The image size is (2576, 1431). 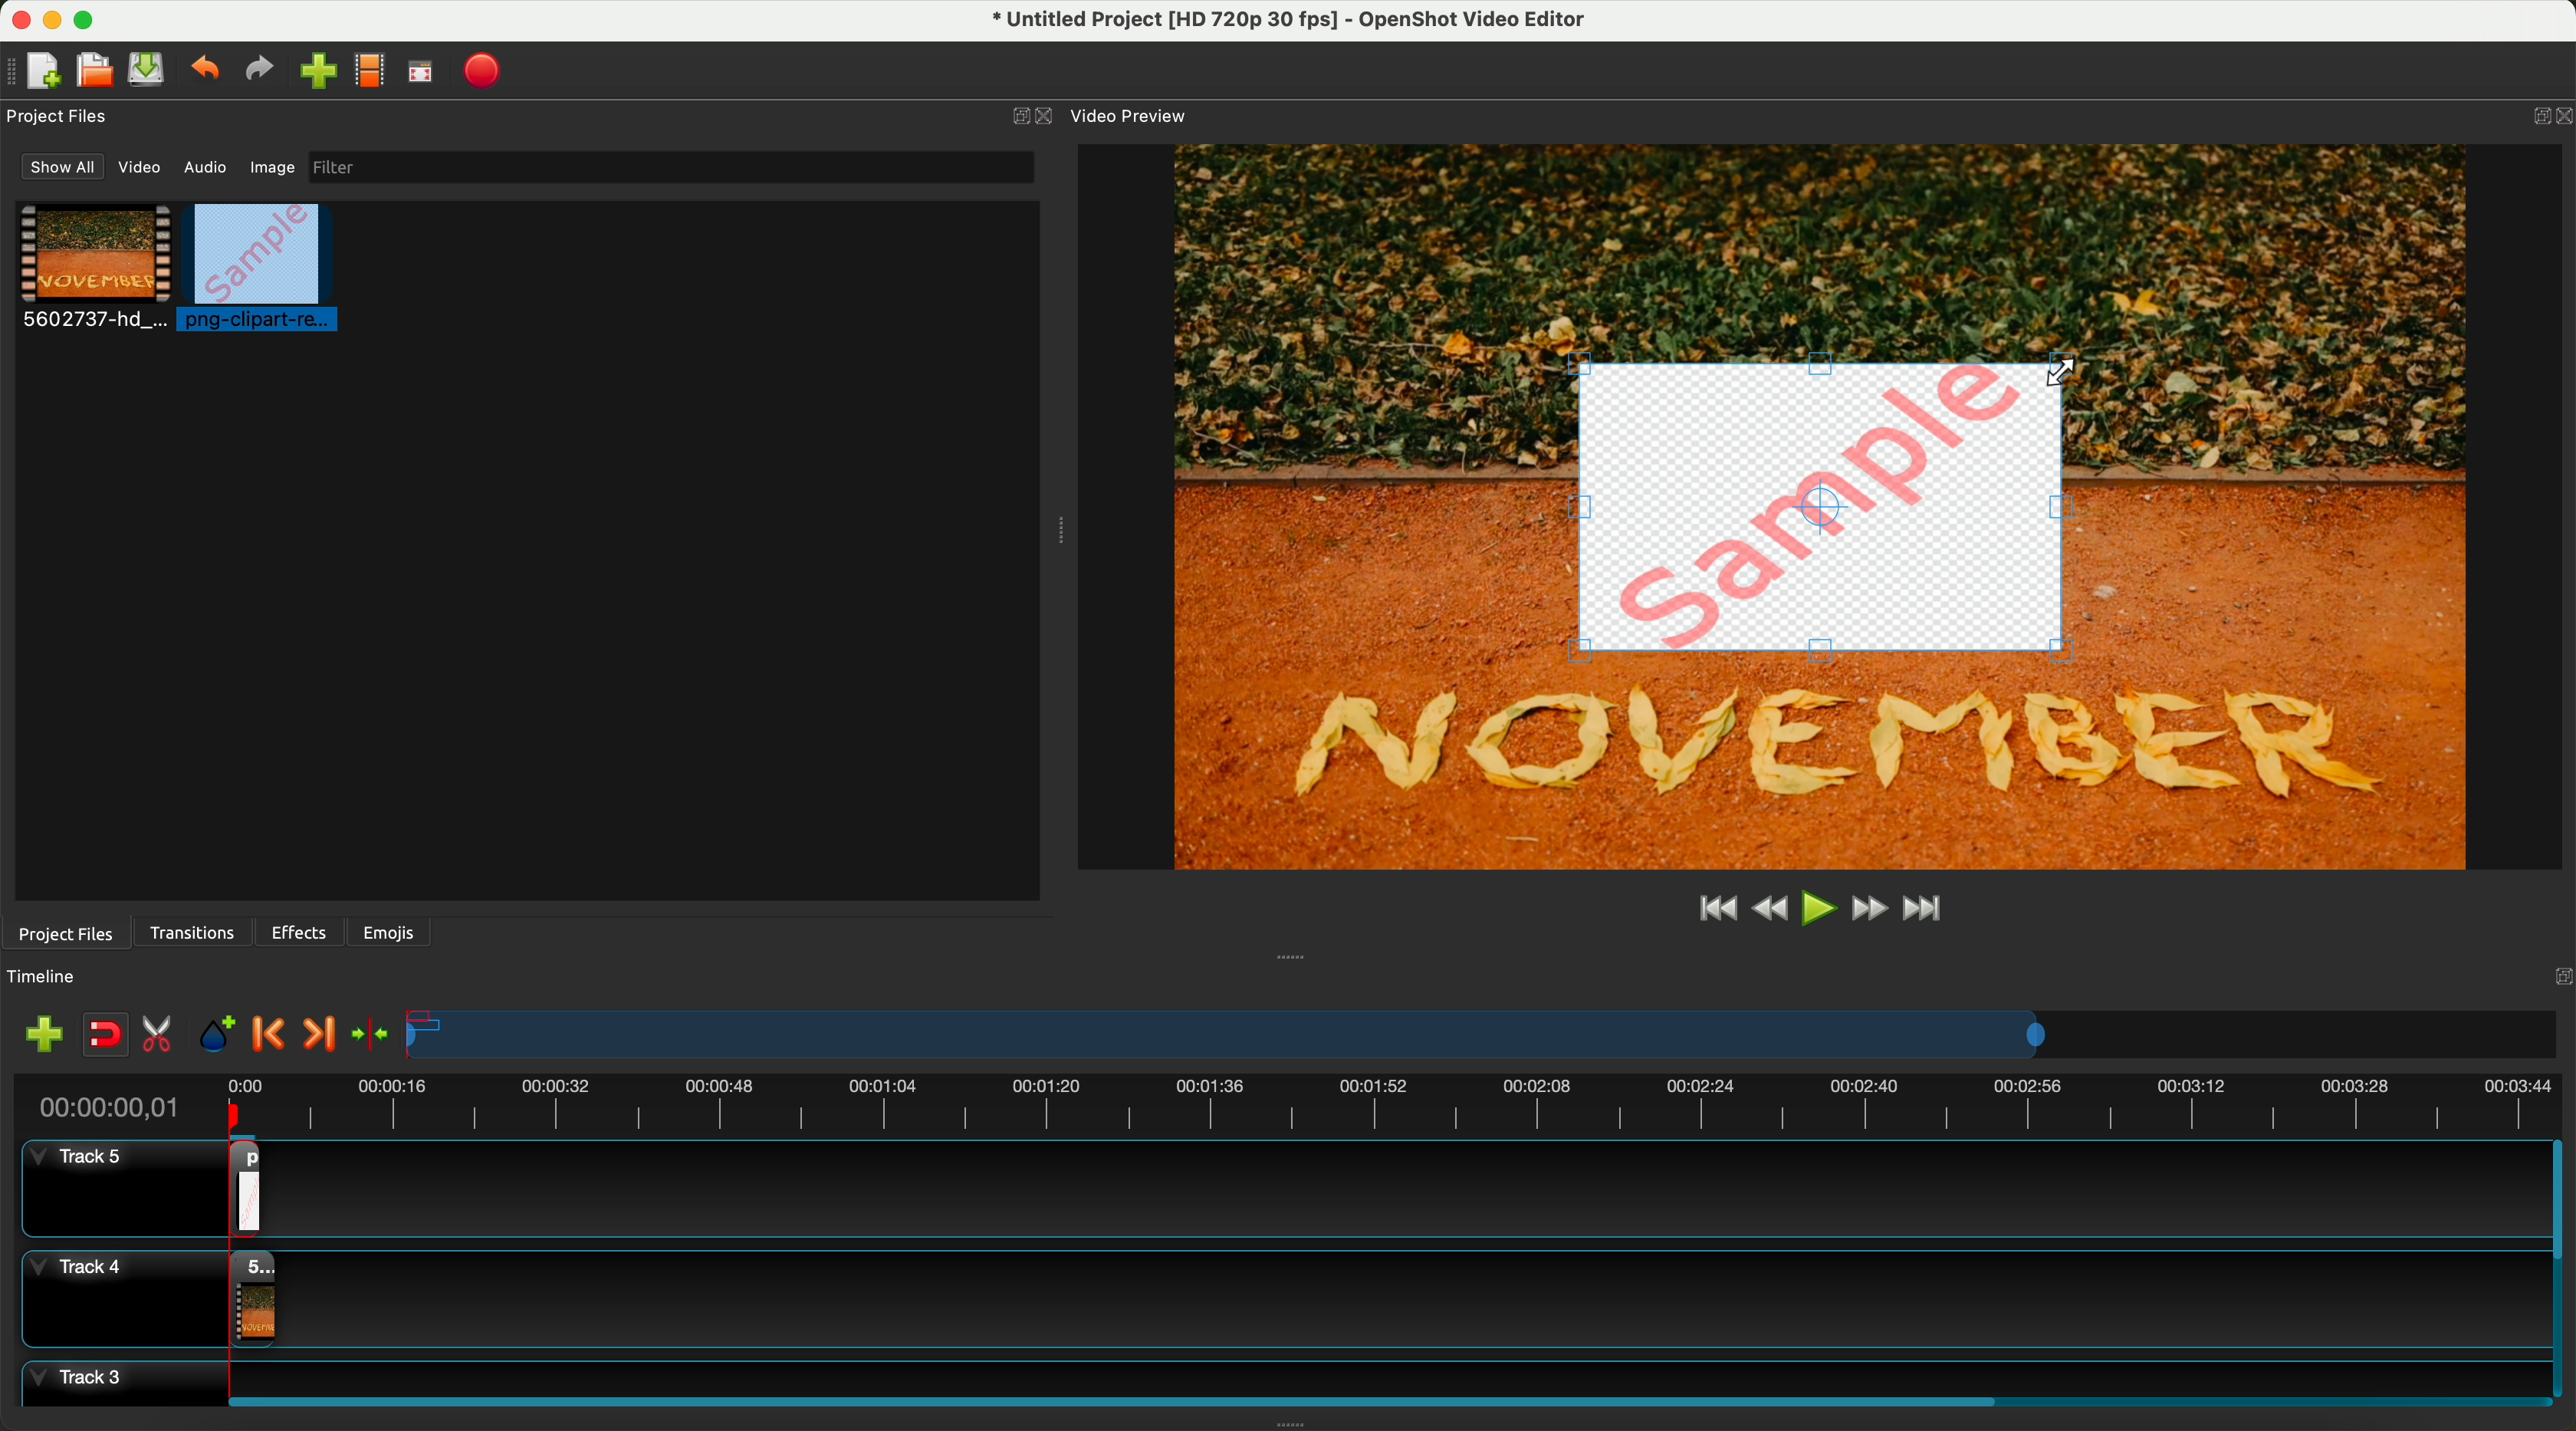 What do you see at coordinates (269, 170) in the screenshot?
I see `image` at bounding box center [269, 170].